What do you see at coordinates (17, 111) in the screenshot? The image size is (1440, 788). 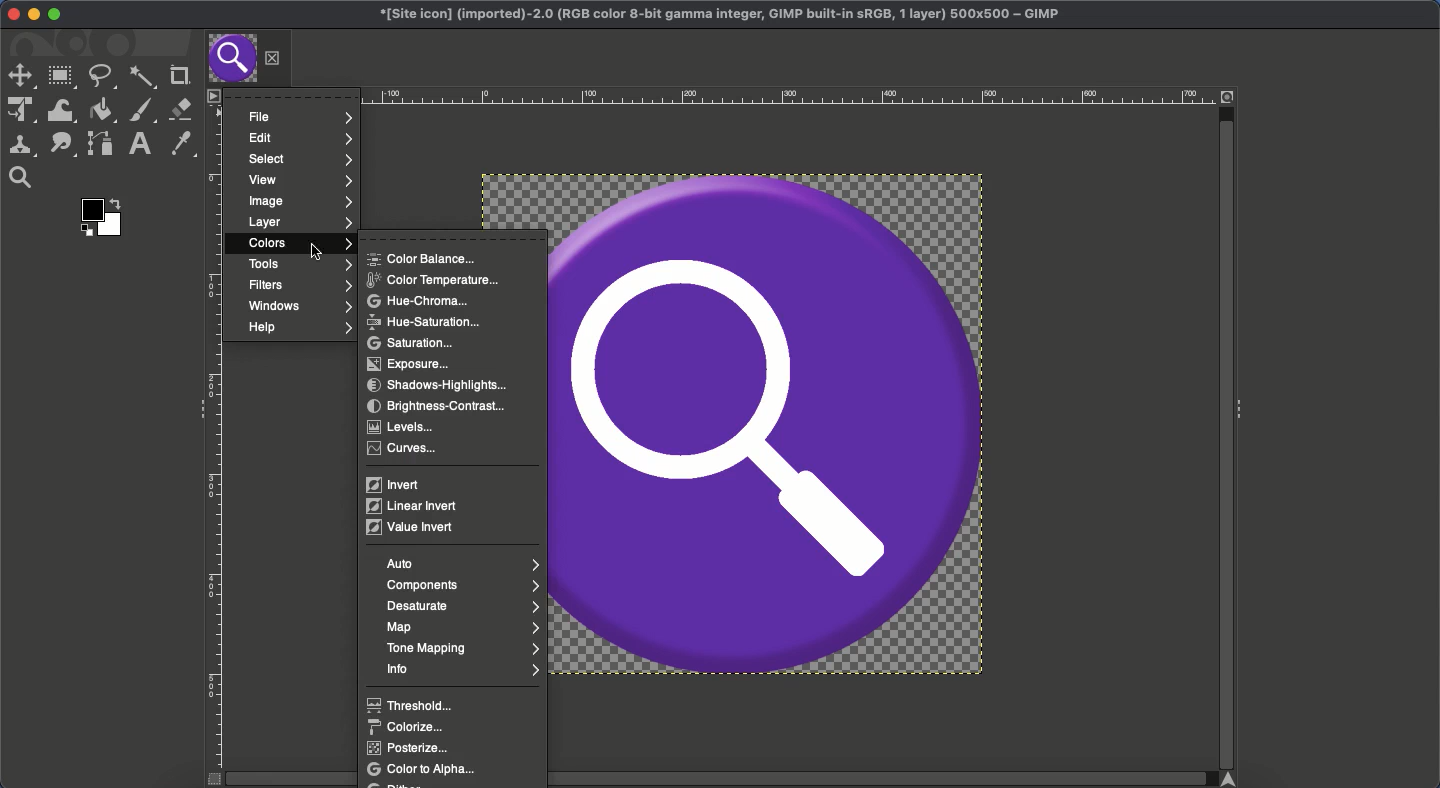 I see `Unified transformation` at bounding box center [17, 111].